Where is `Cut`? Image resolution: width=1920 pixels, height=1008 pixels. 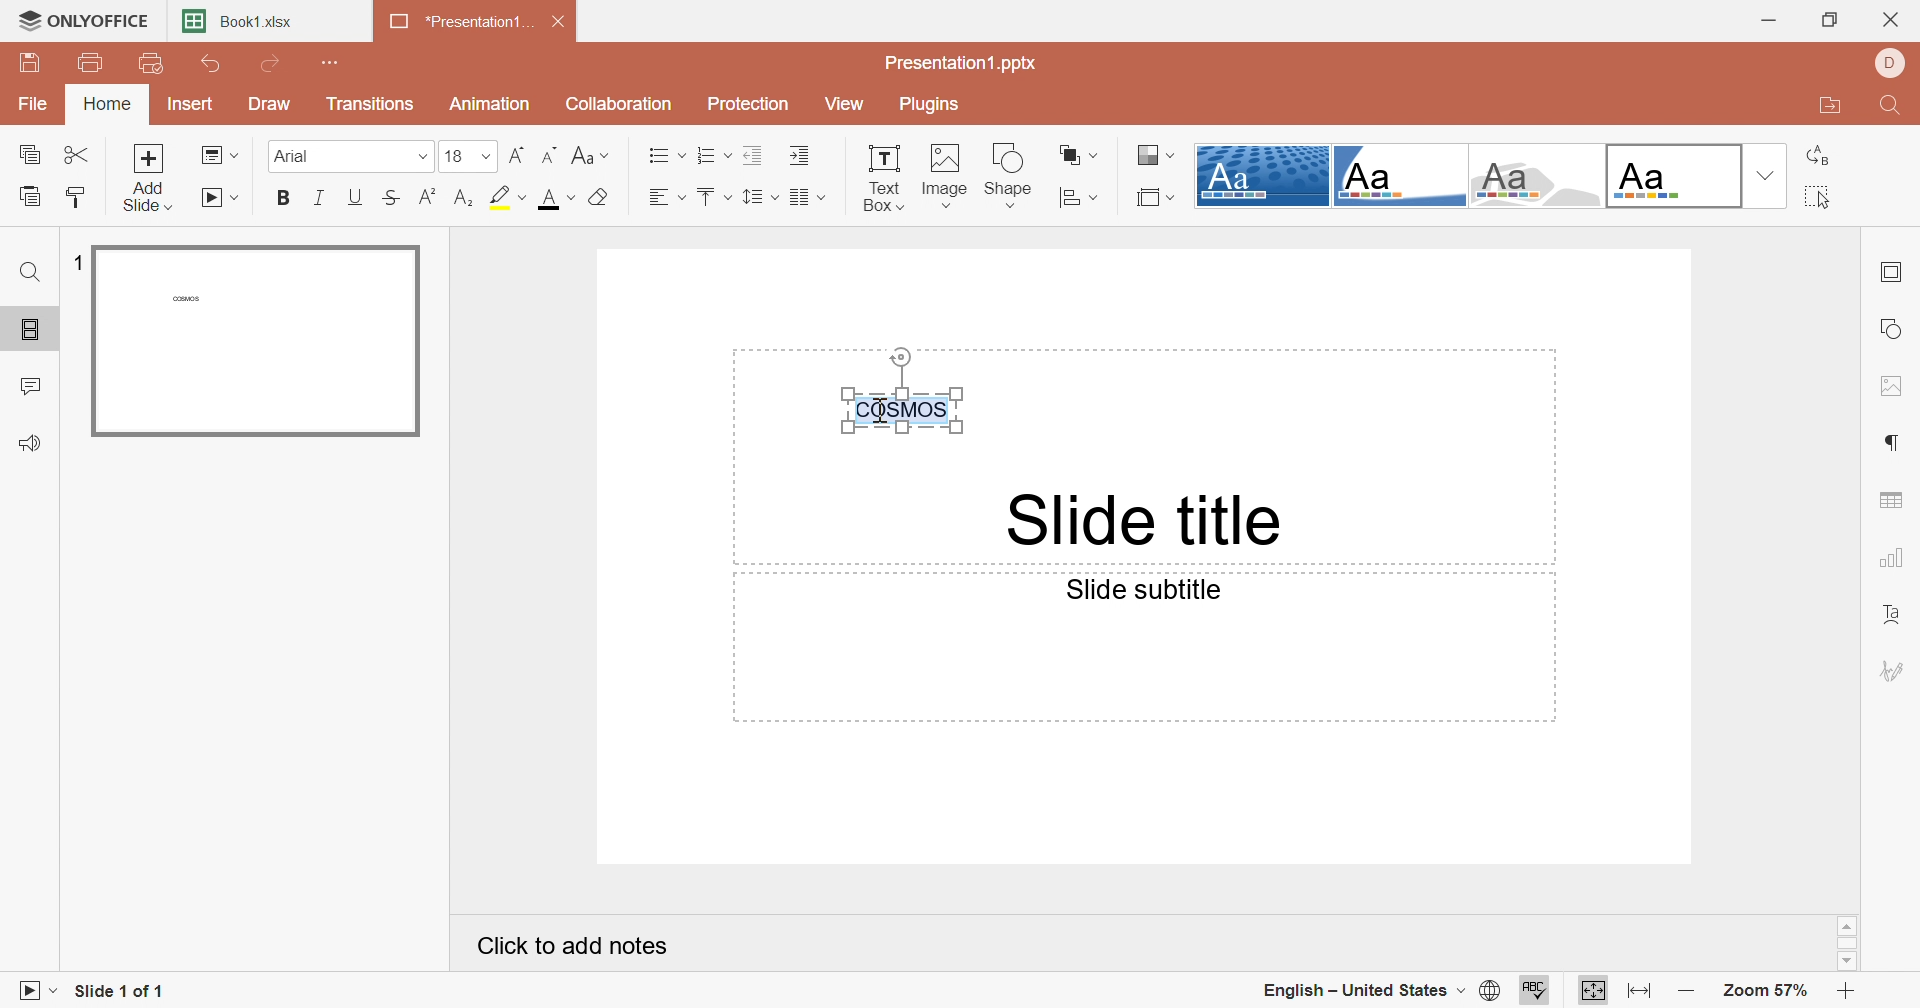 Cut is located at coordinates (70, 156).